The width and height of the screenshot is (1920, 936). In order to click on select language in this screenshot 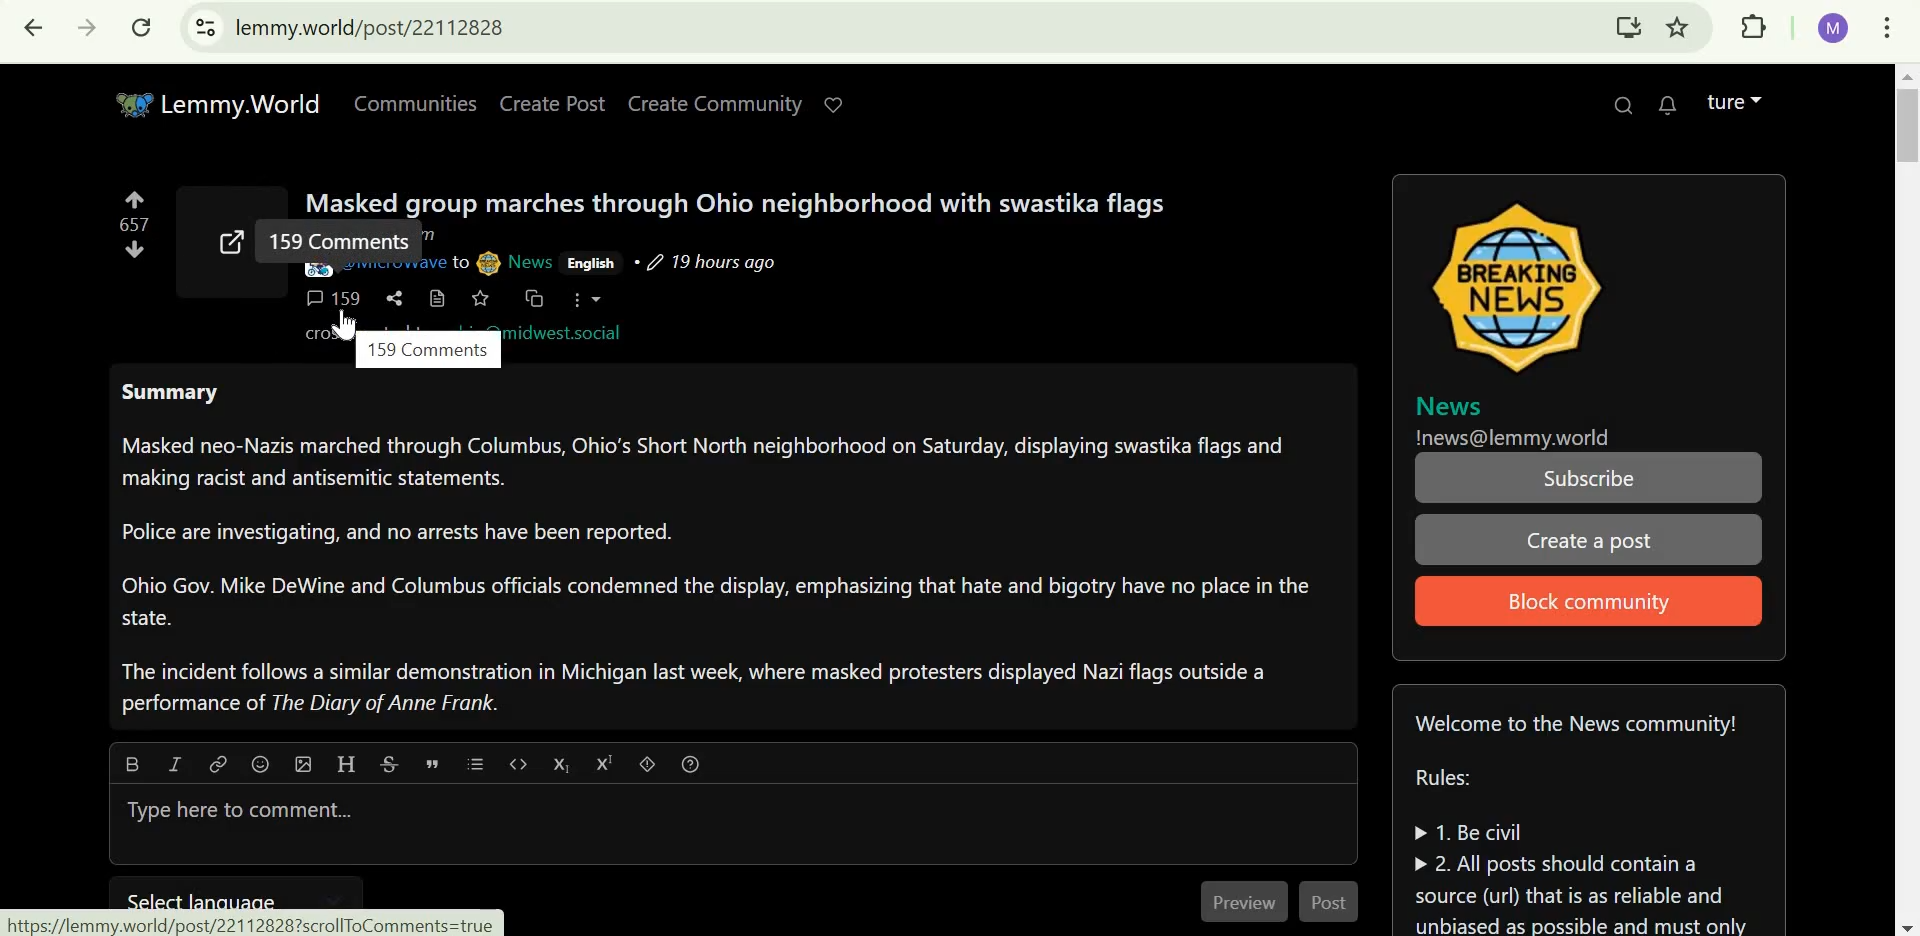, I will do `click(207, 895)`.